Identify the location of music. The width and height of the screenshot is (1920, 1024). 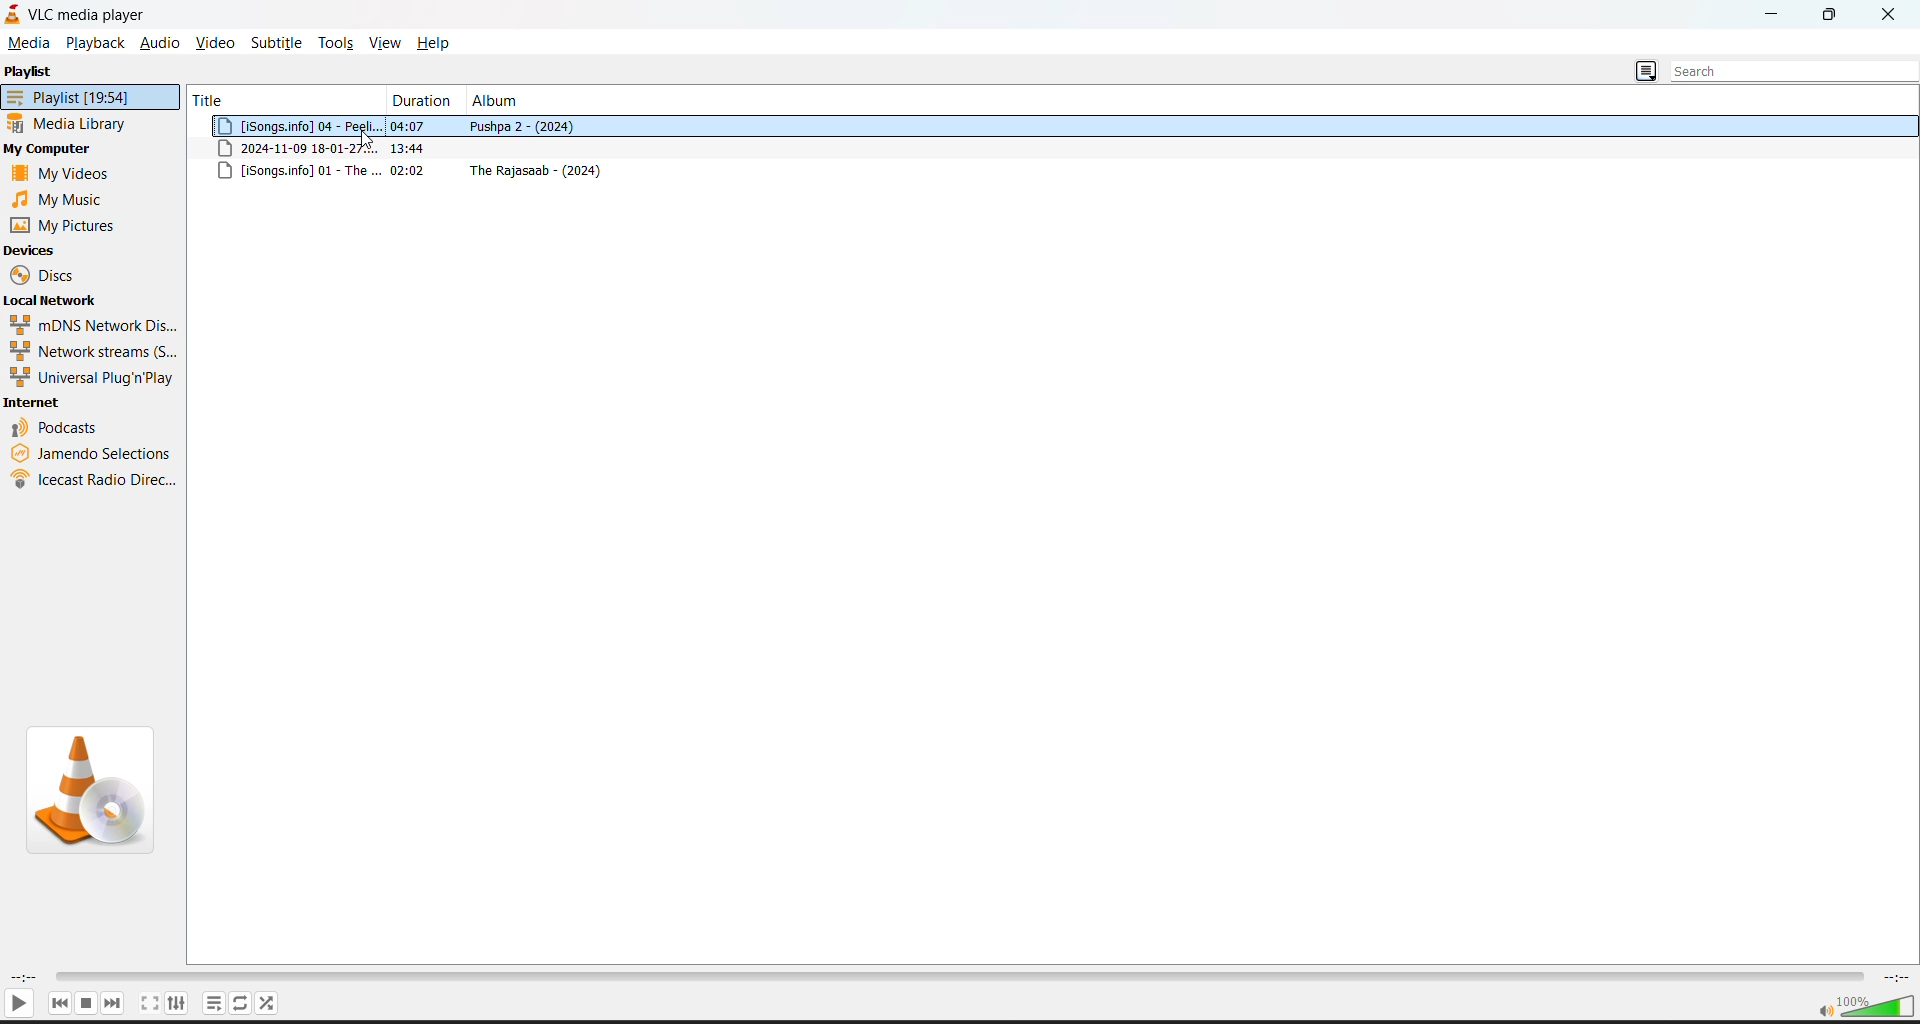
(55, 200).